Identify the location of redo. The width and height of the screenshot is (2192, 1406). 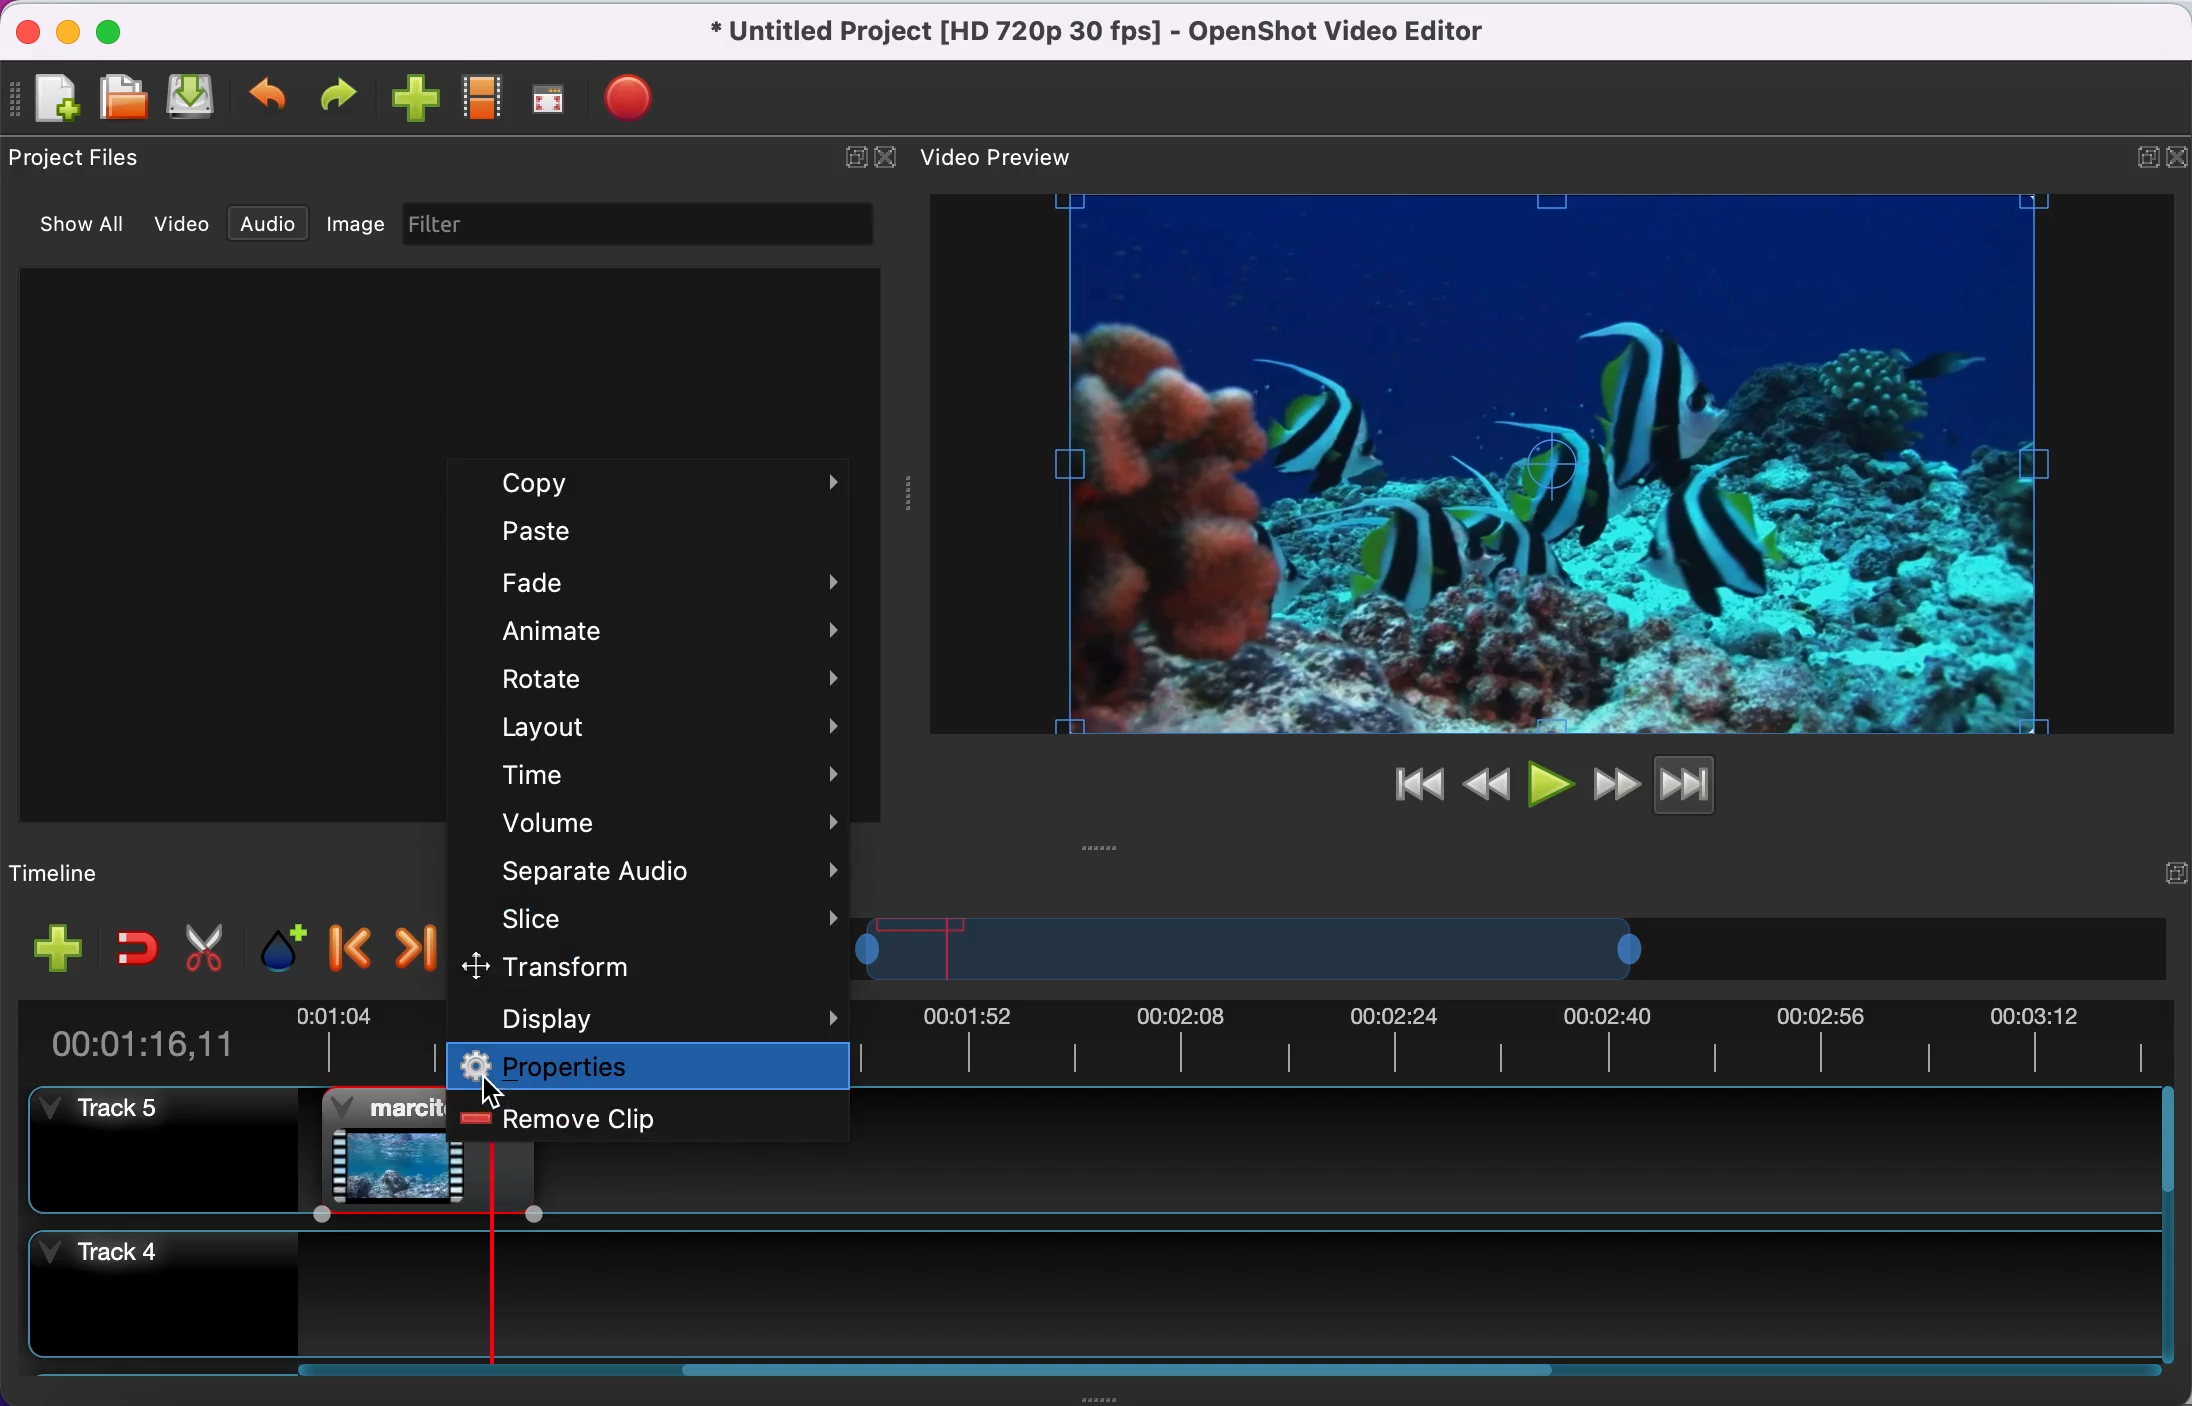
(344, 97).